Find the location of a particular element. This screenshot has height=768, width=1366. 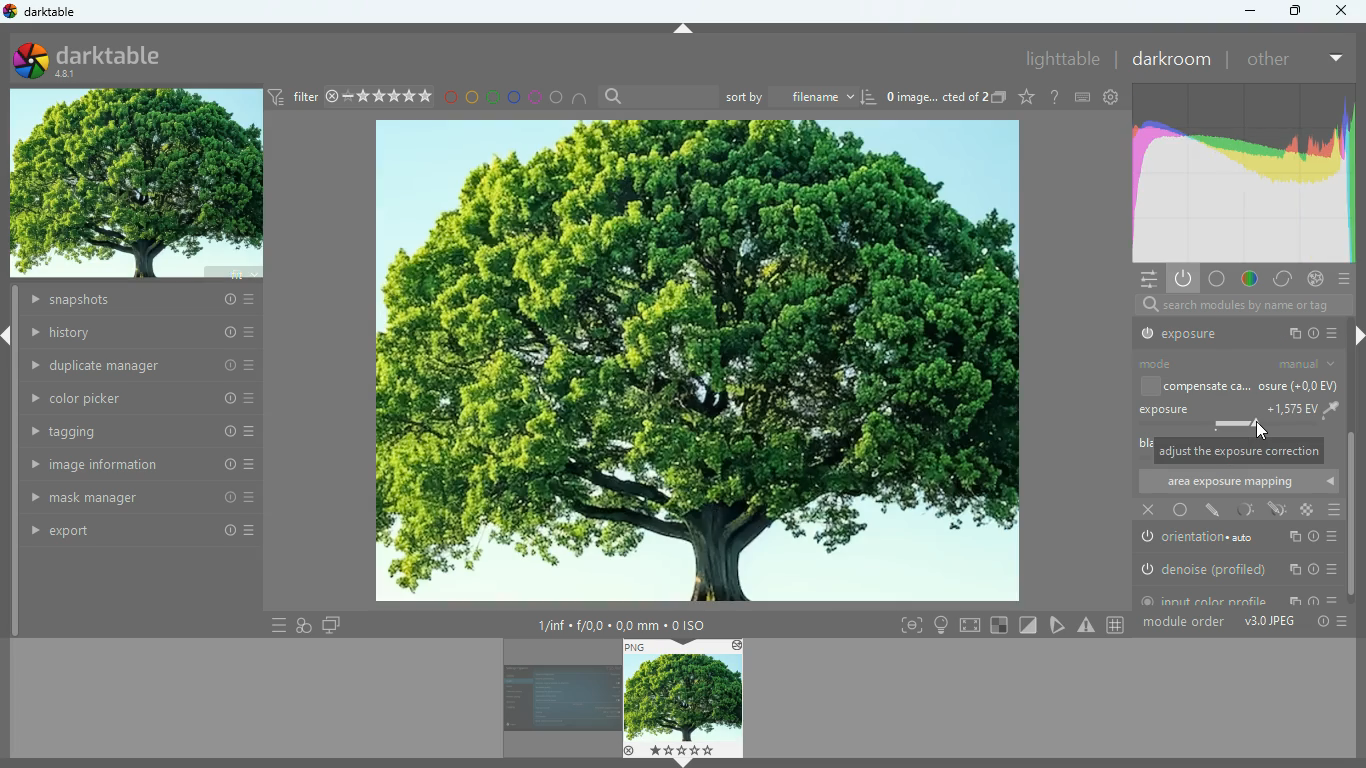

maximize is located at coordinates (1293, 12).